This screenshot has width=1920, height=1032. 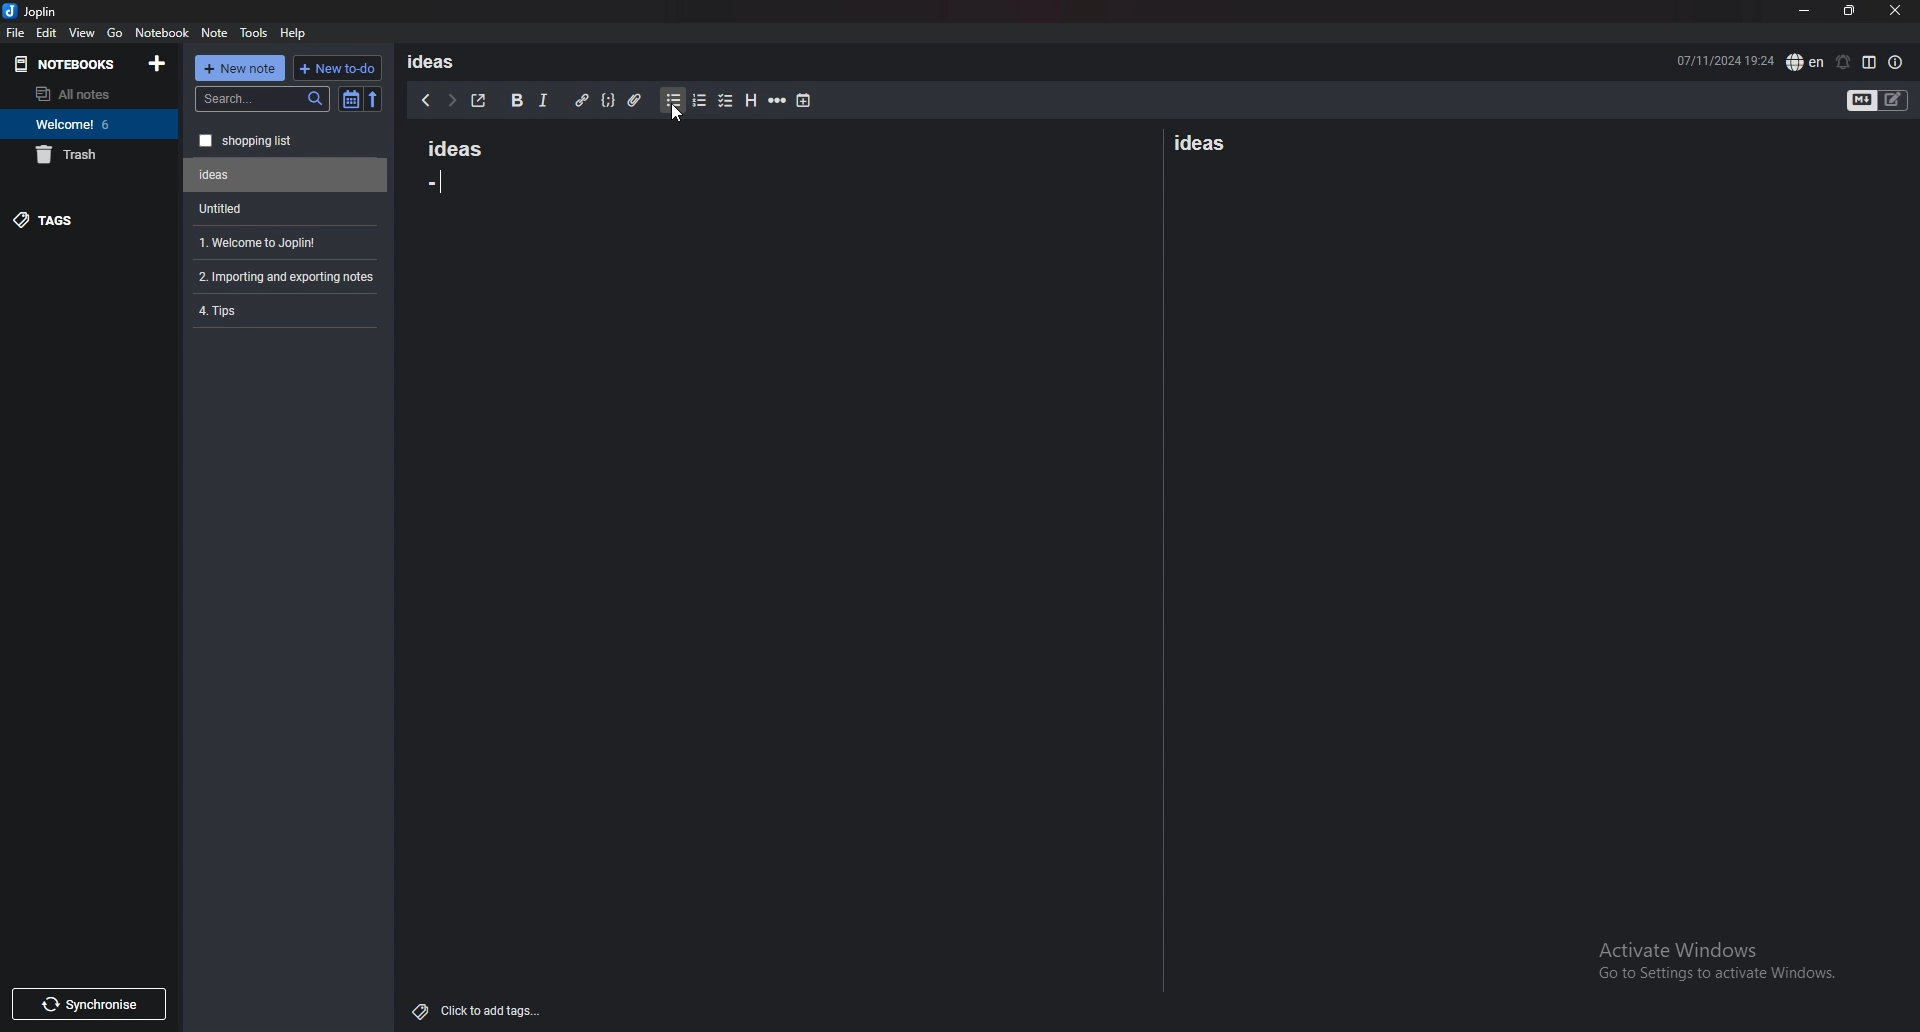 What do you see at coordinates (282, 242) in the screenshot?
I see `Welcome to Joplin` at bounding box center [282, 242].